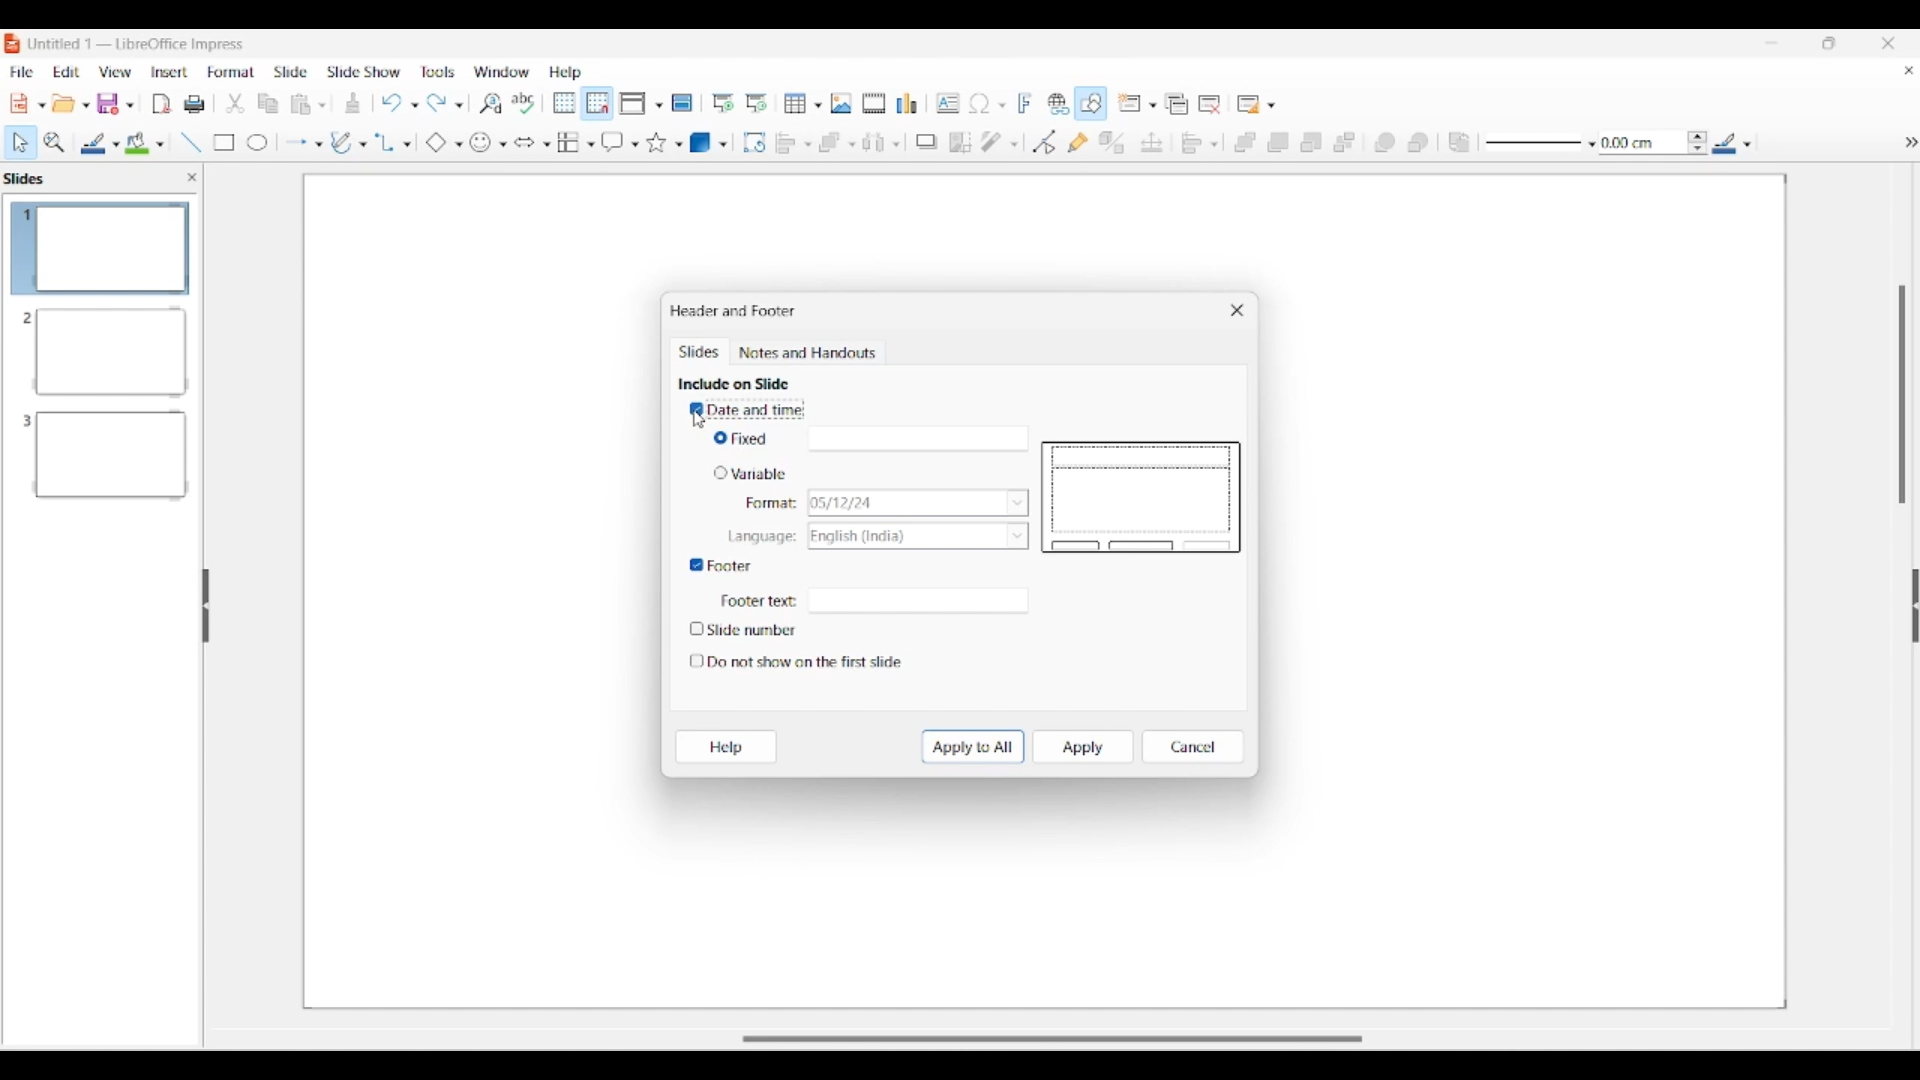 This screenshot has height=1080, width=1920. Describe the element at coordinates (1418, 142) in the screenshot. I see `Behind object` at that location.